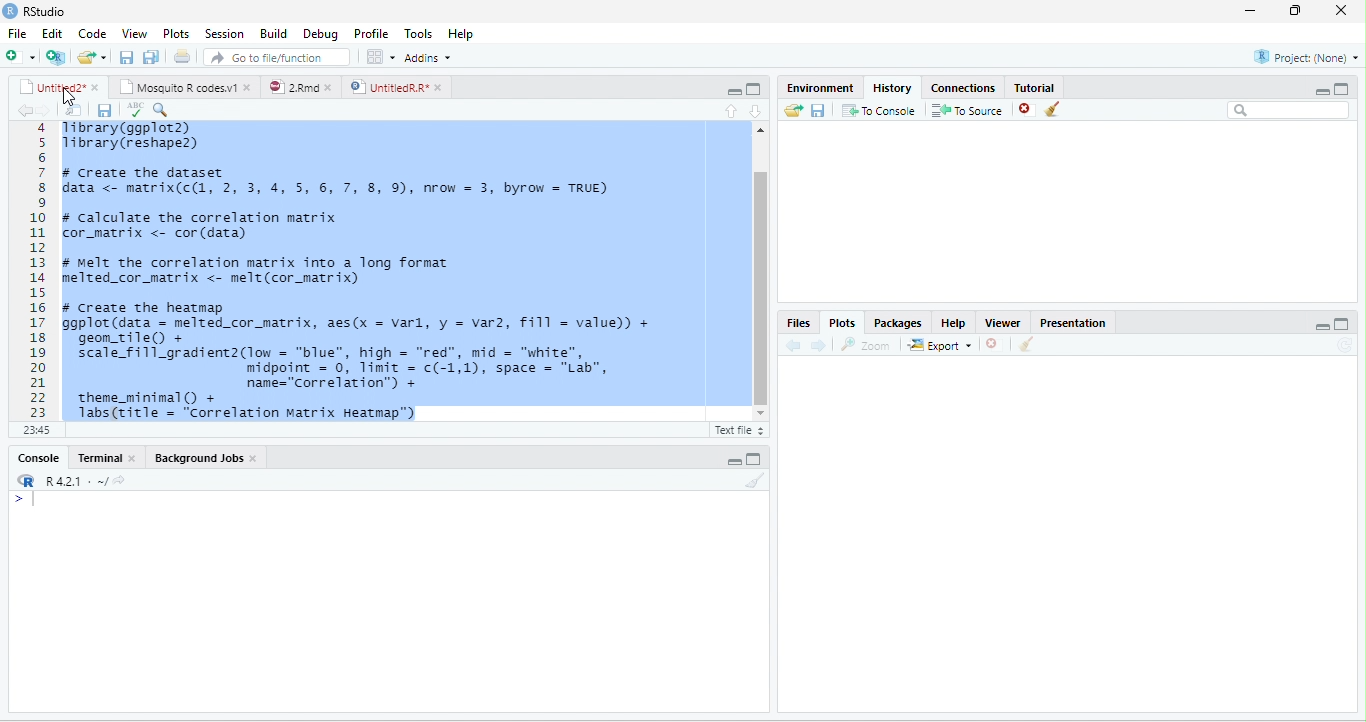  I want to click on session, so click(224, 33).